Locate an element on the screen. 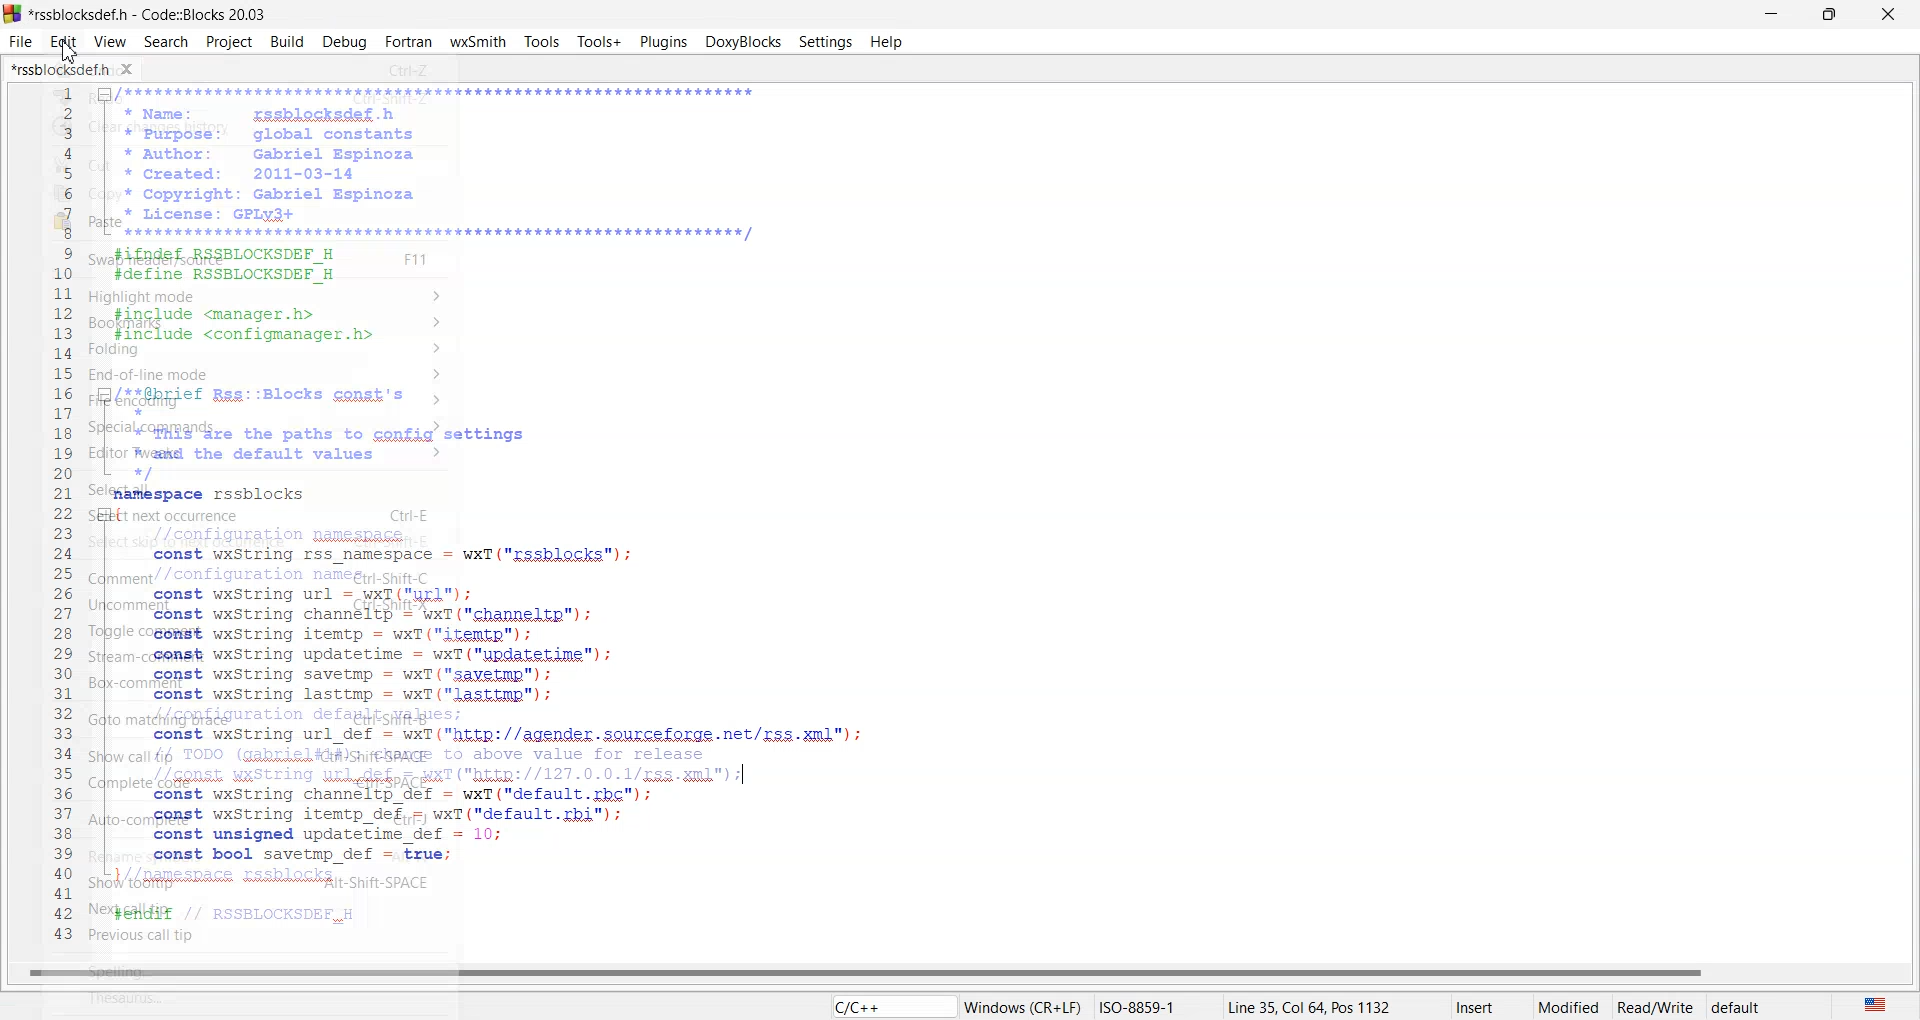  Windows(CR+LF) is located at coordinates (1091, 1005).